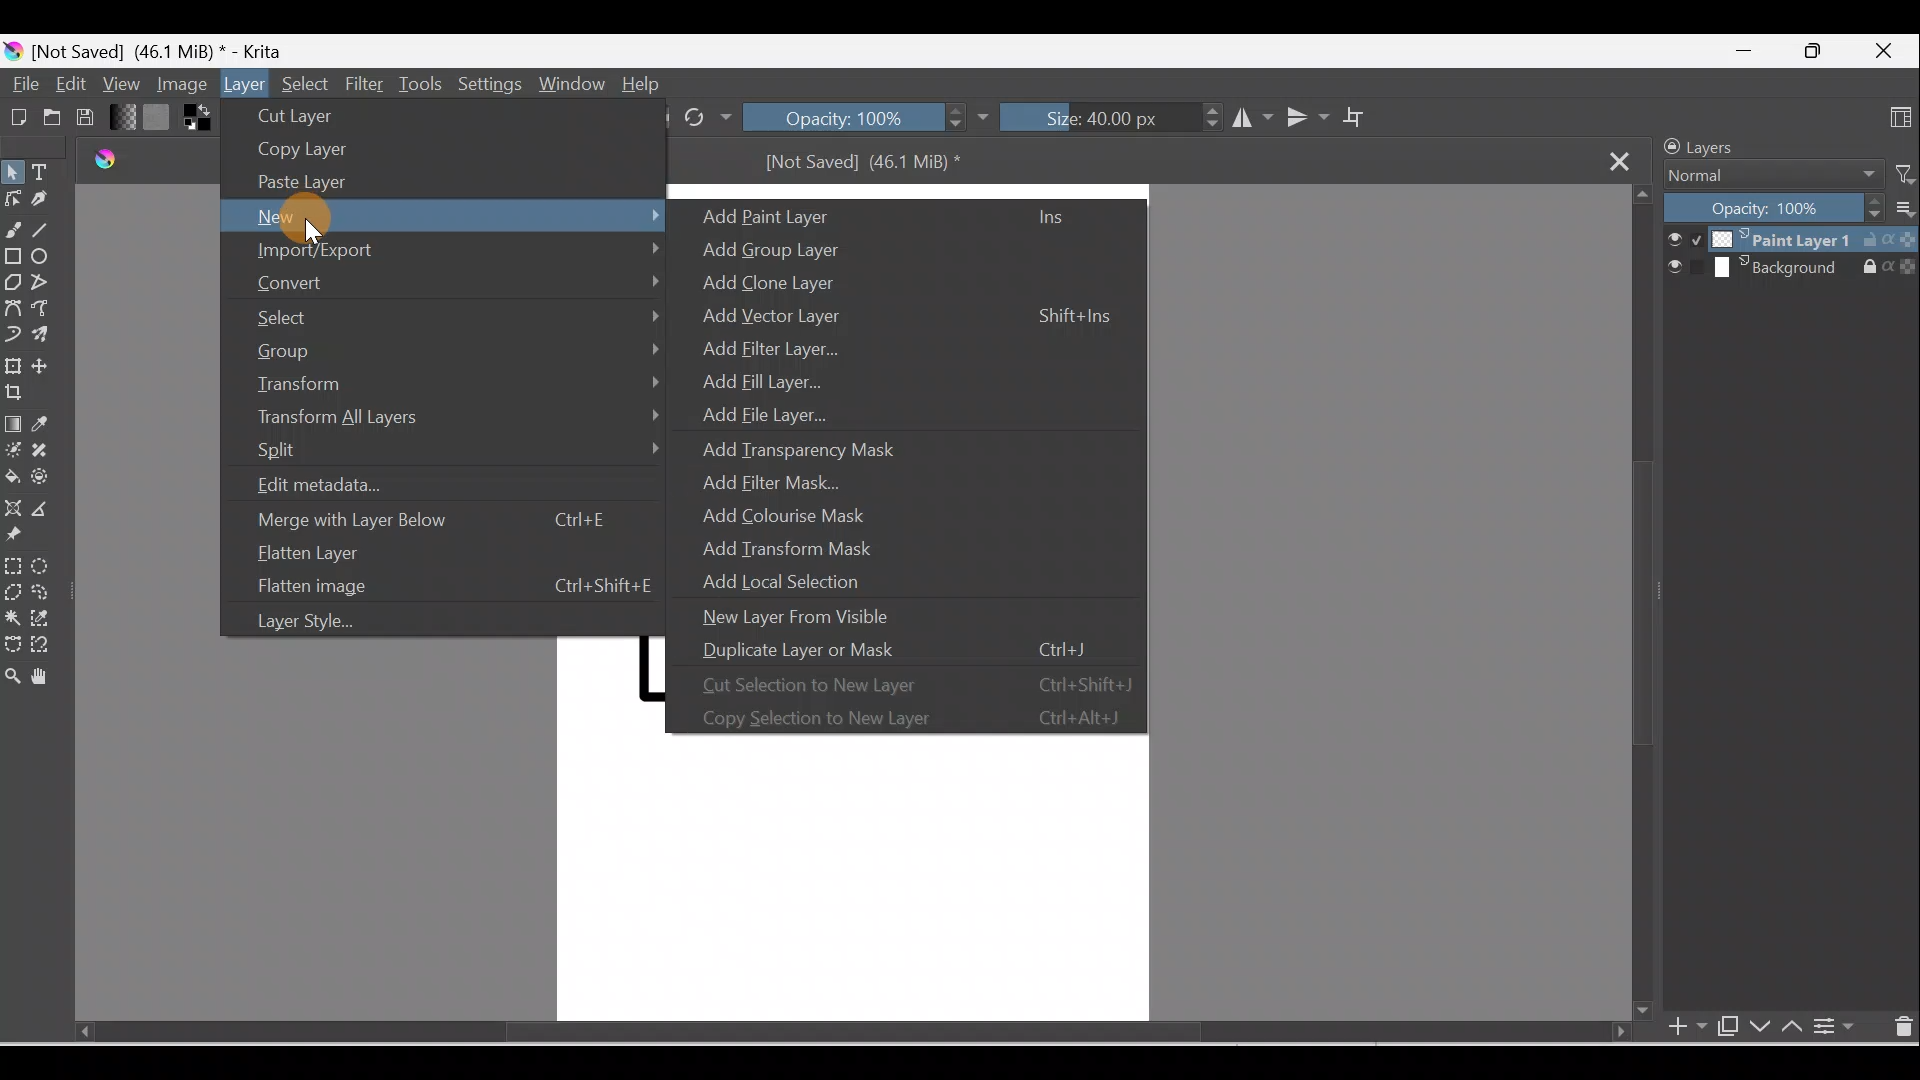  I want to click on Split, so click(455, 453).